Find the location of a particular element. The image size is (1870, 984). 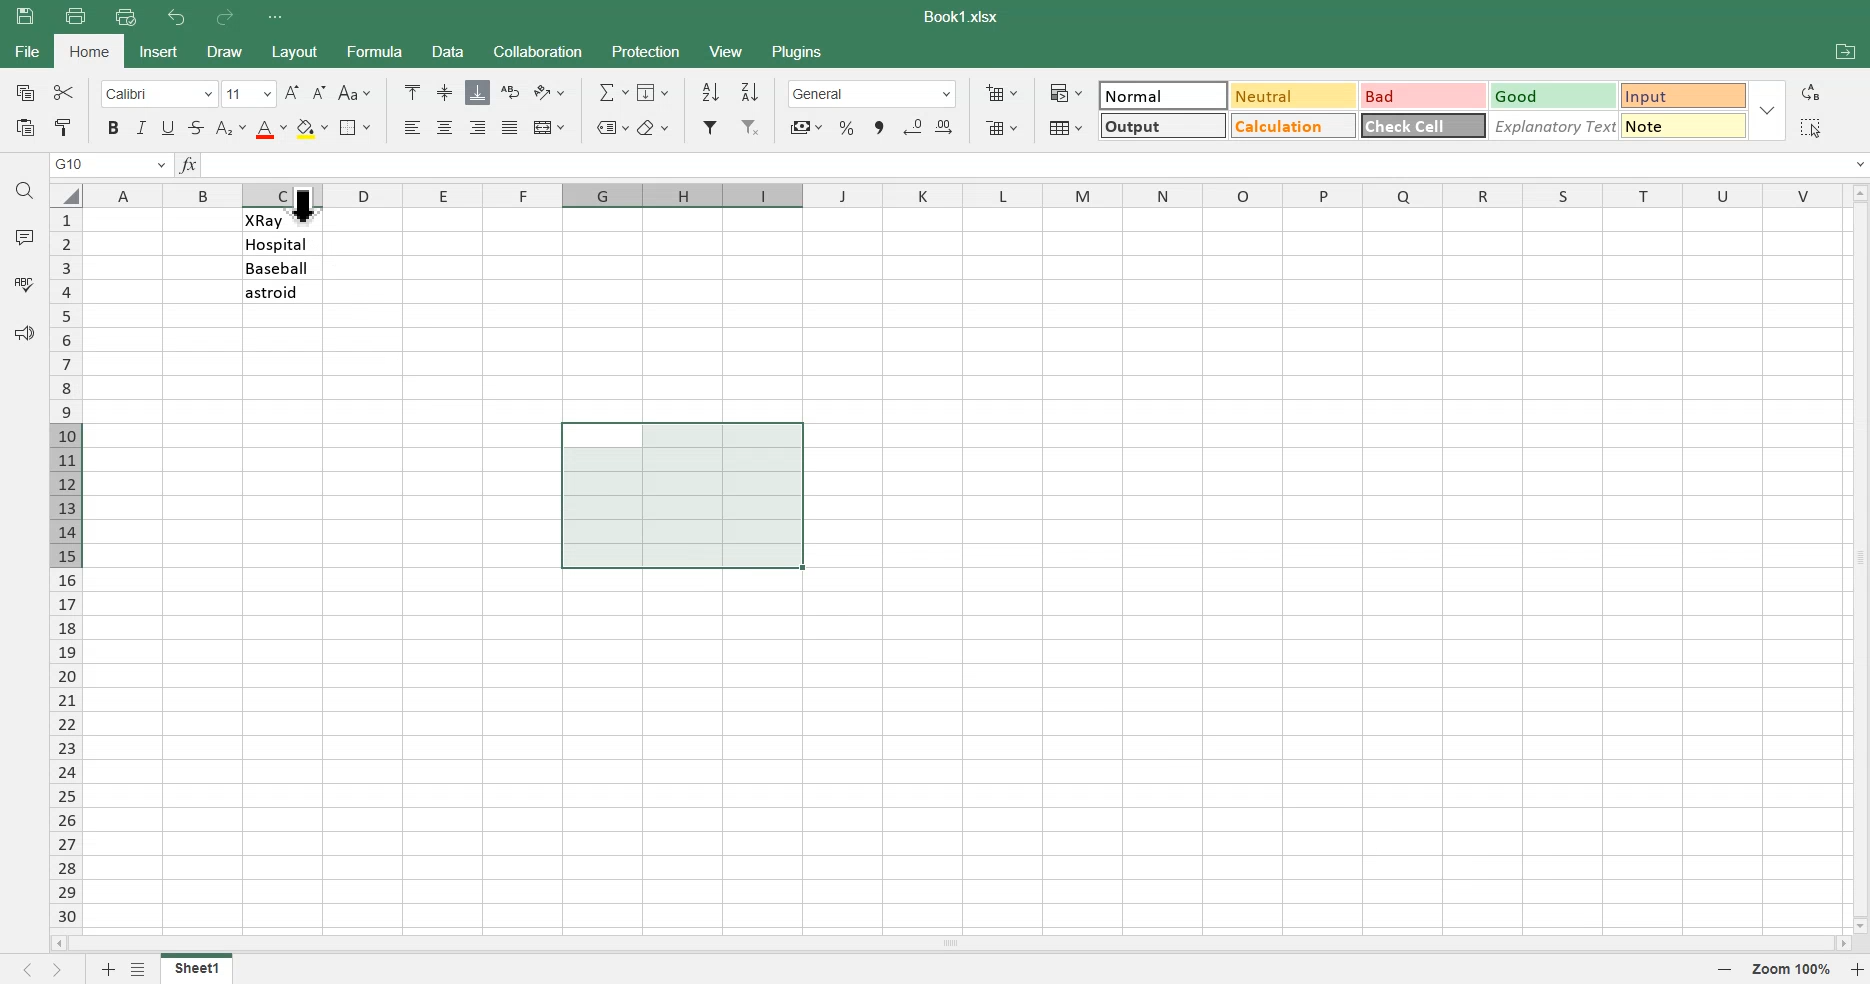

Italic is located at coordinates (142, 127).